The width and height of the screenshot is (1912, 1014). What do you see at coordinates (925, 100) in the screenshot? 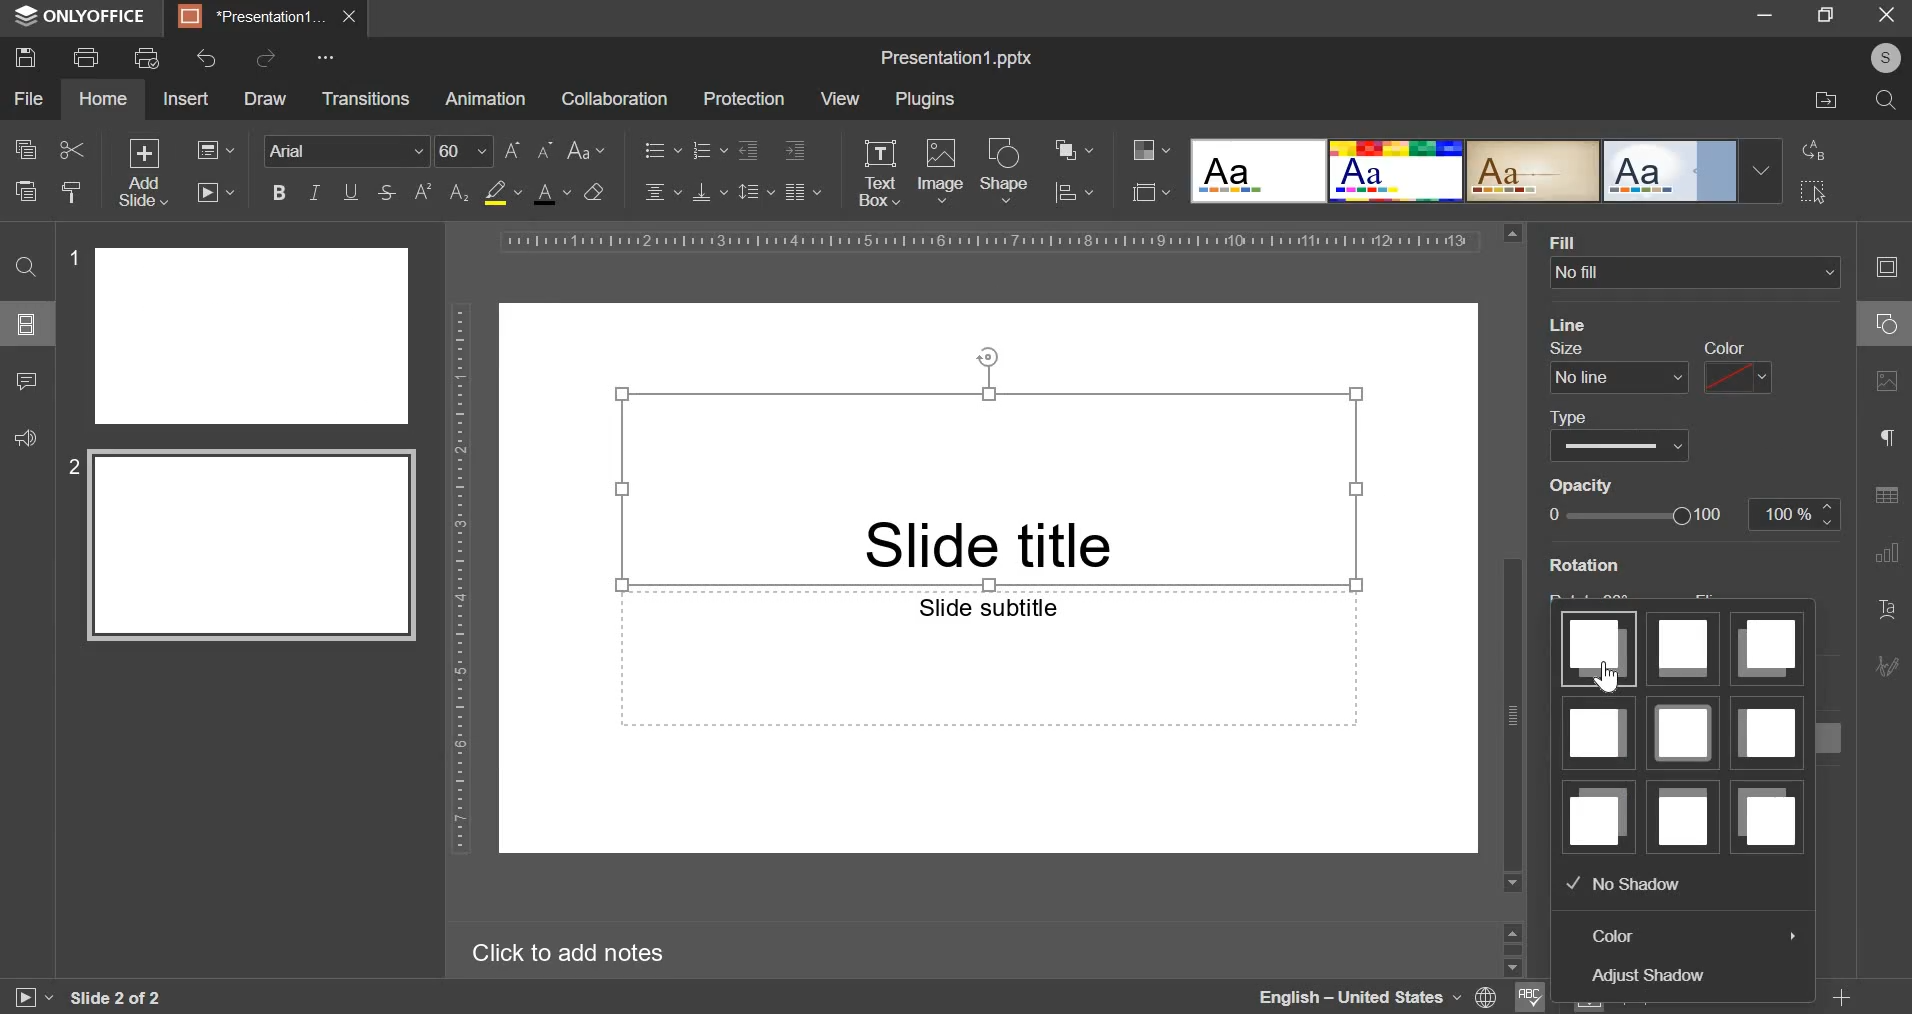
I see `plugins` at bounding box center [925, 100].